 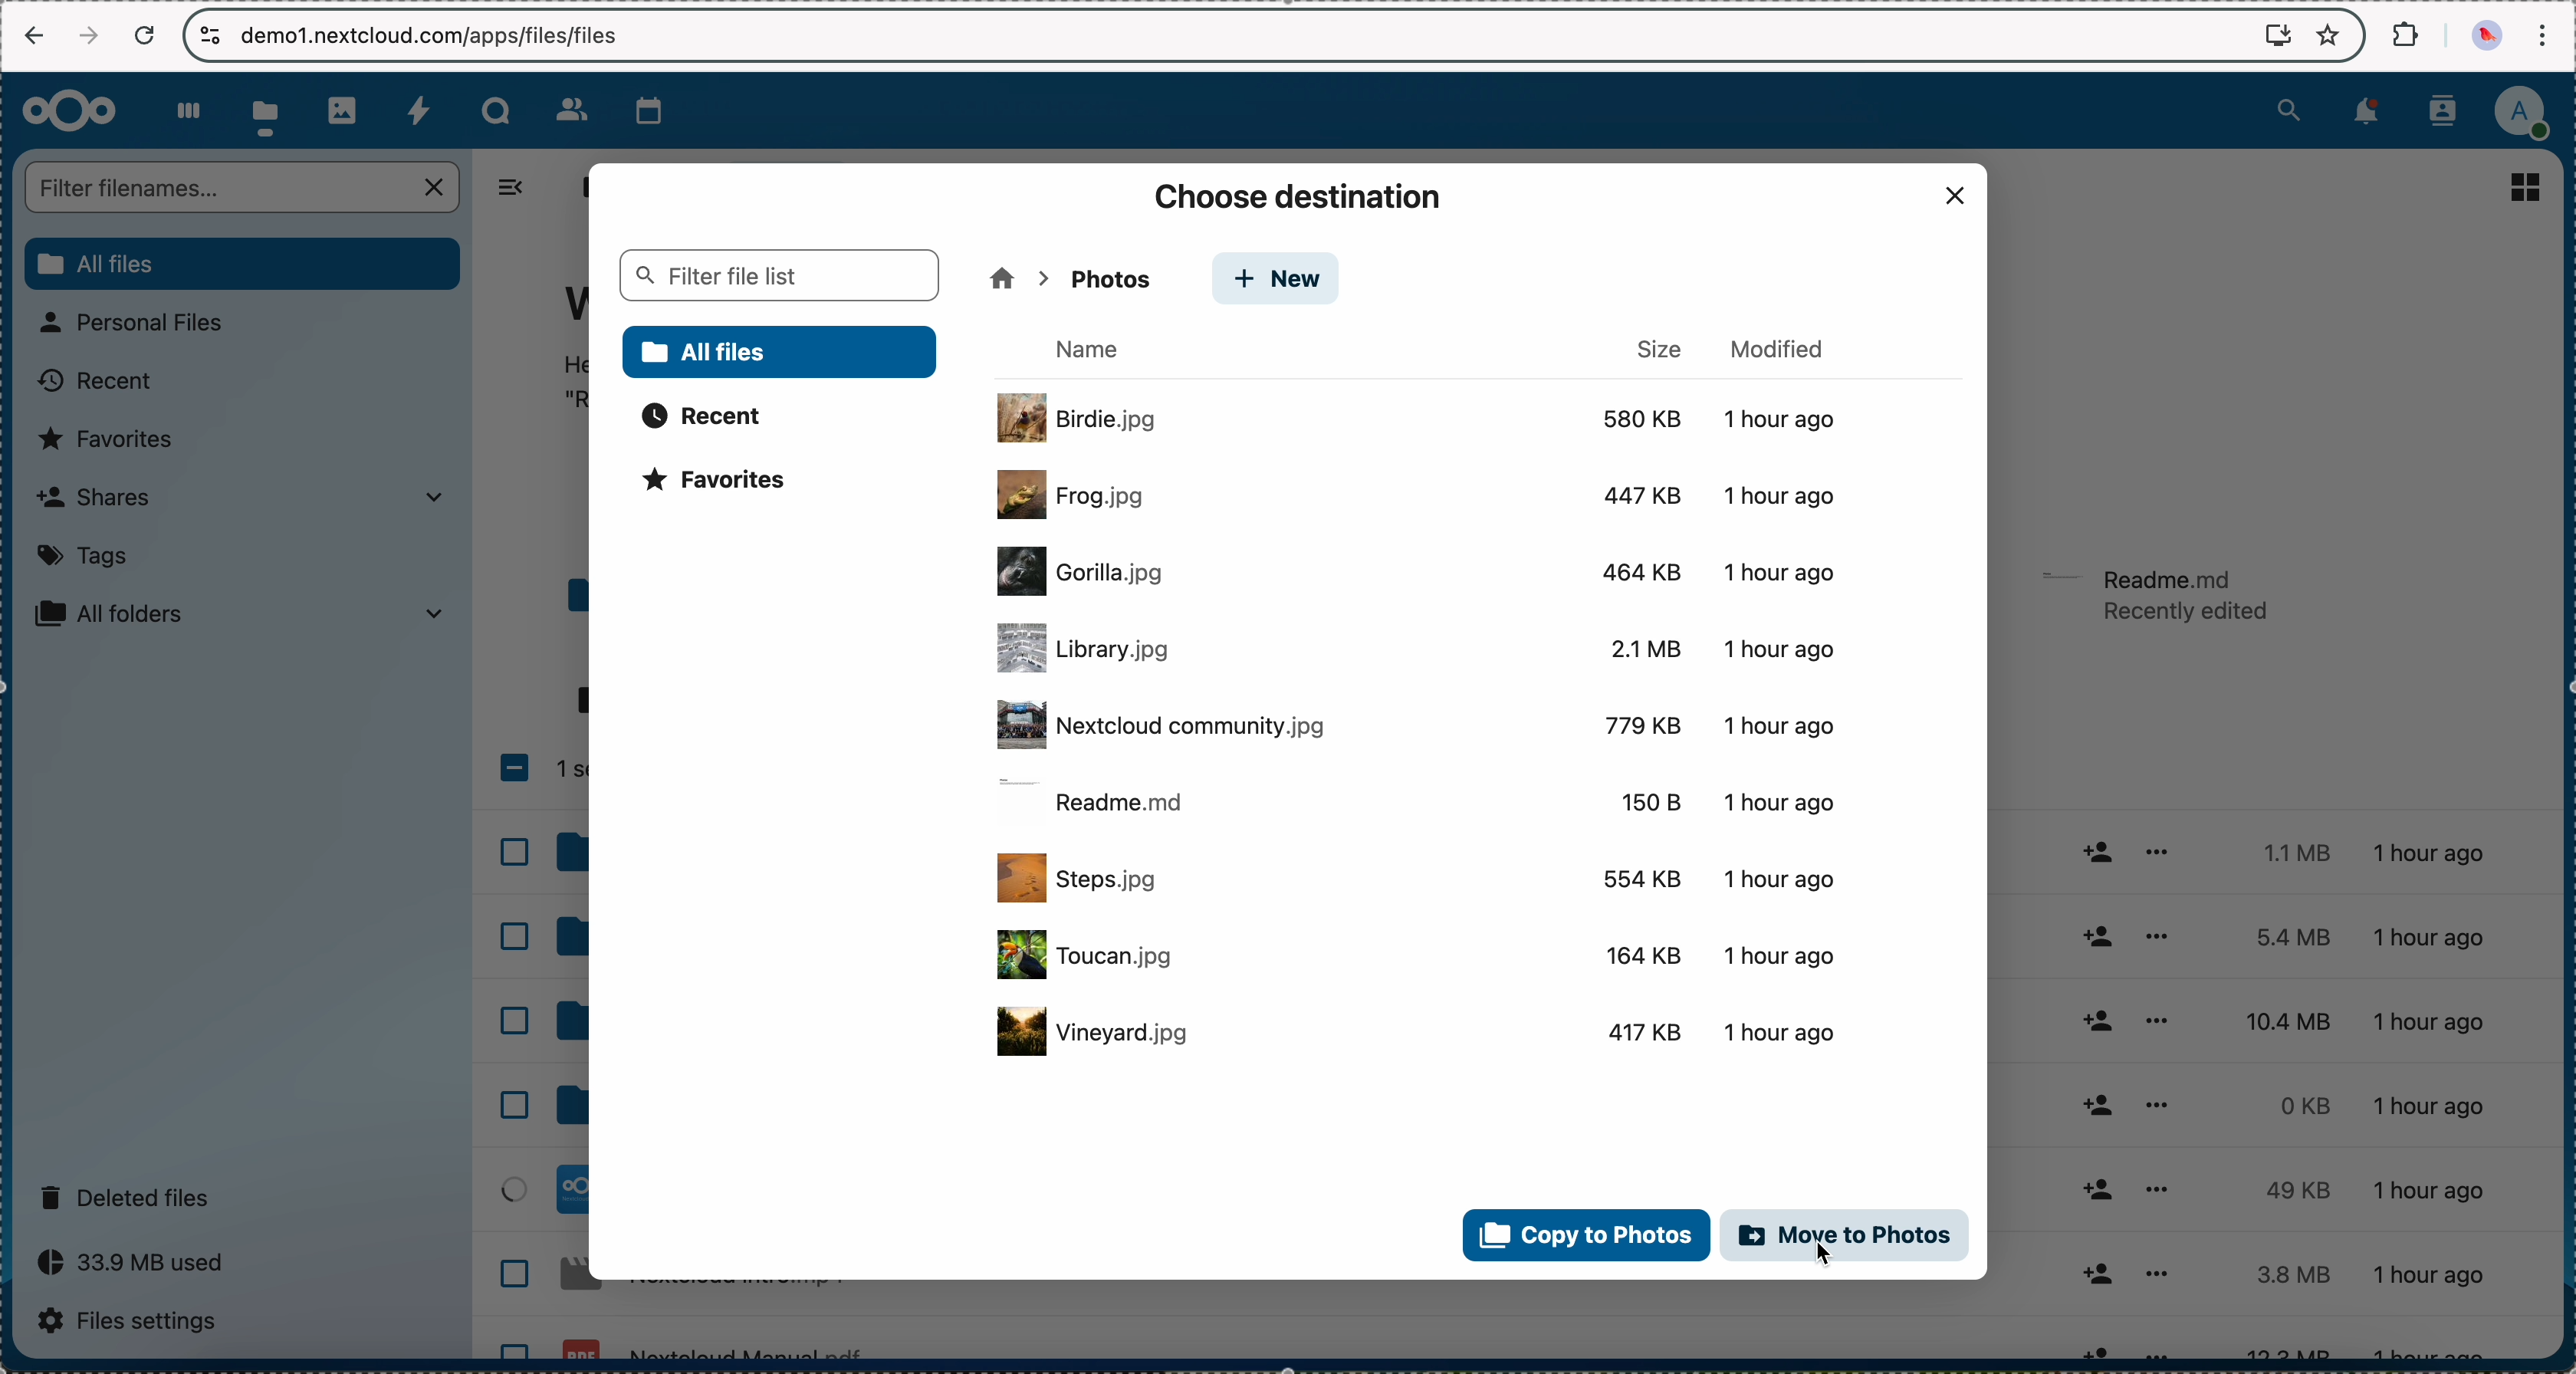 What do you see at coordinates (2448, 1100) in the screenshot?
I see `1 hour ago` at bounding box center [2448, 1100].